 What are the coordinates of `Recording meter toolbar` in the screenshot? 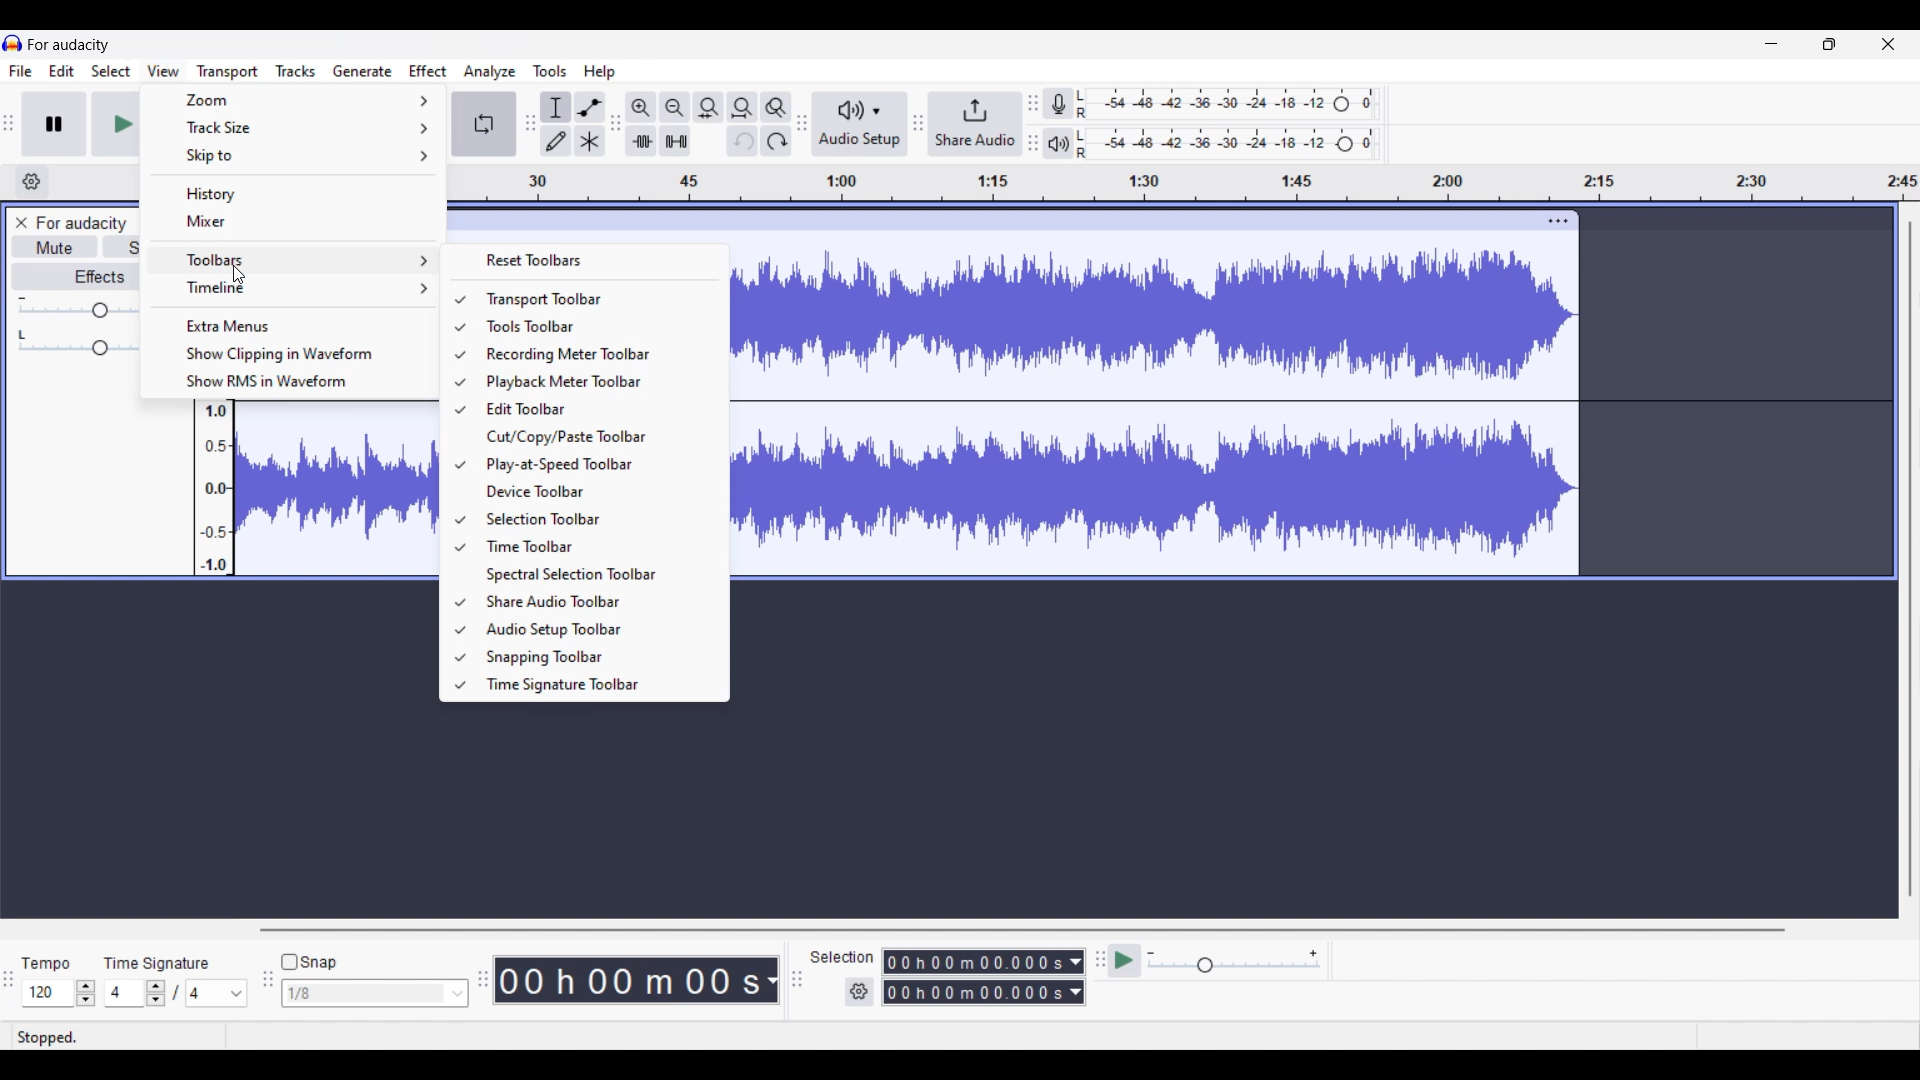 It's located at (596, 354).